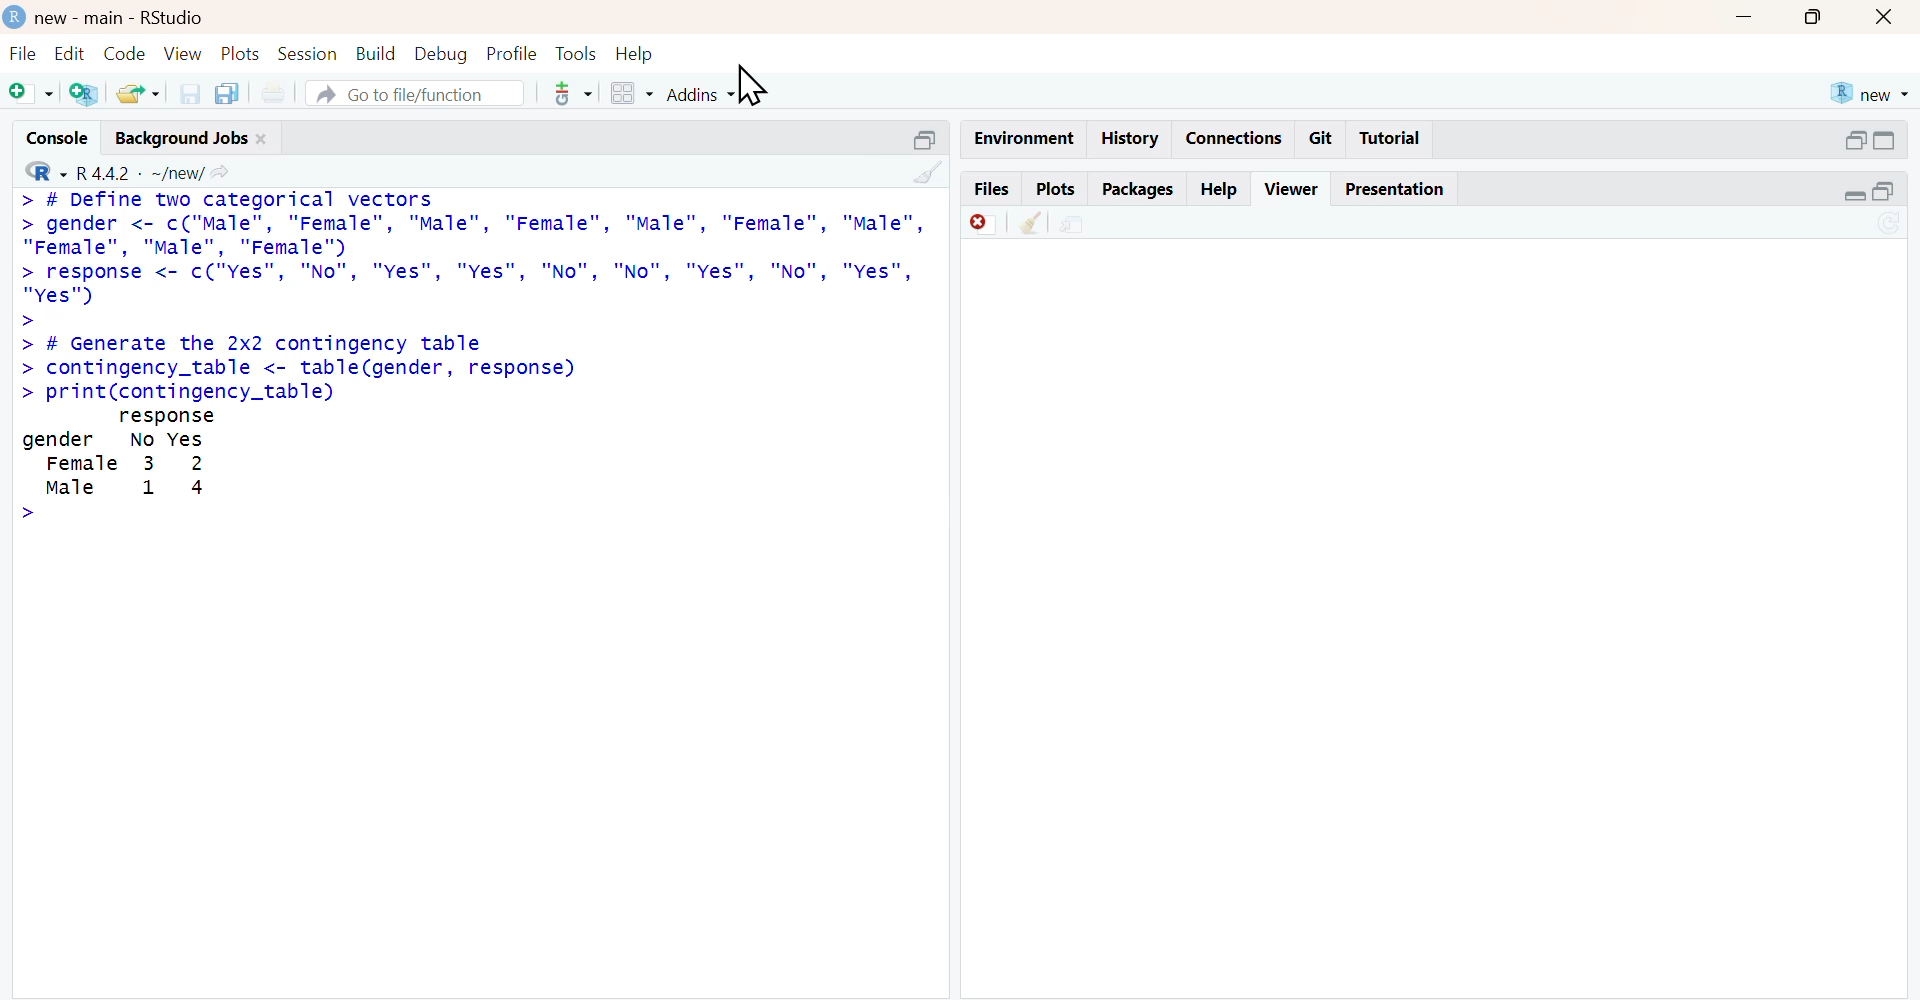 This screenshot has width=1920, height=1000. What do you see at coordinates (441, 55) in the screenshot?
I see `debug` at bounding box center [441, 55].